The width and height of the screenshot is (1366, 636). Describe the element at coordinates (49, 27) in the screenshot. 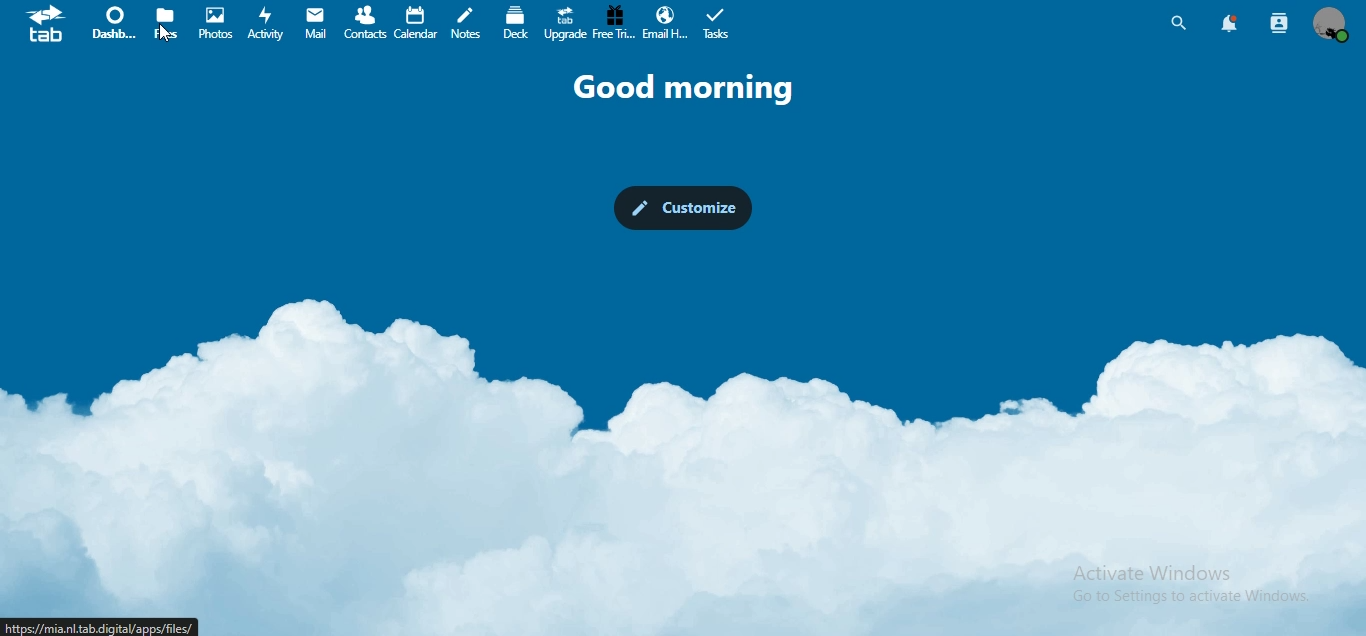

I see `icon` at that location.